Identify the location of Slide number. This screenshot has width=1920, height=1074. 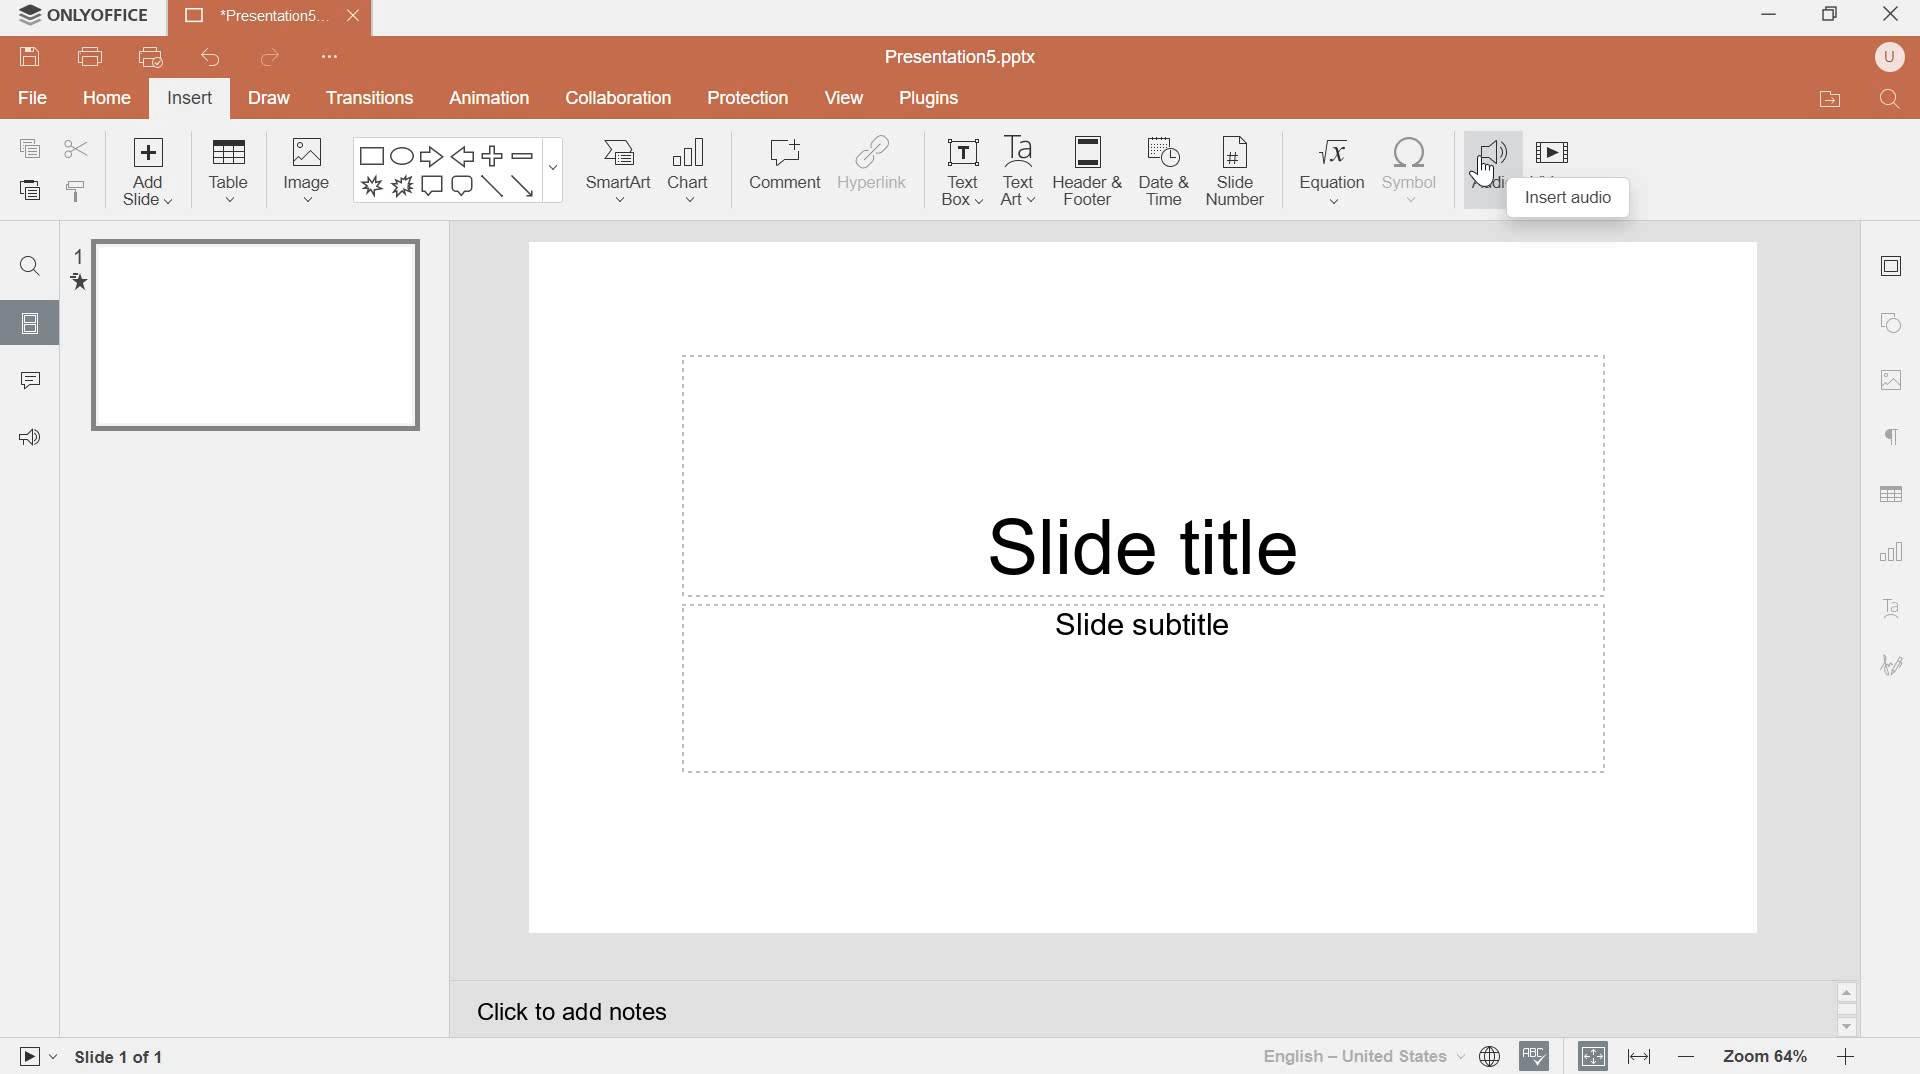
(1237, 171).